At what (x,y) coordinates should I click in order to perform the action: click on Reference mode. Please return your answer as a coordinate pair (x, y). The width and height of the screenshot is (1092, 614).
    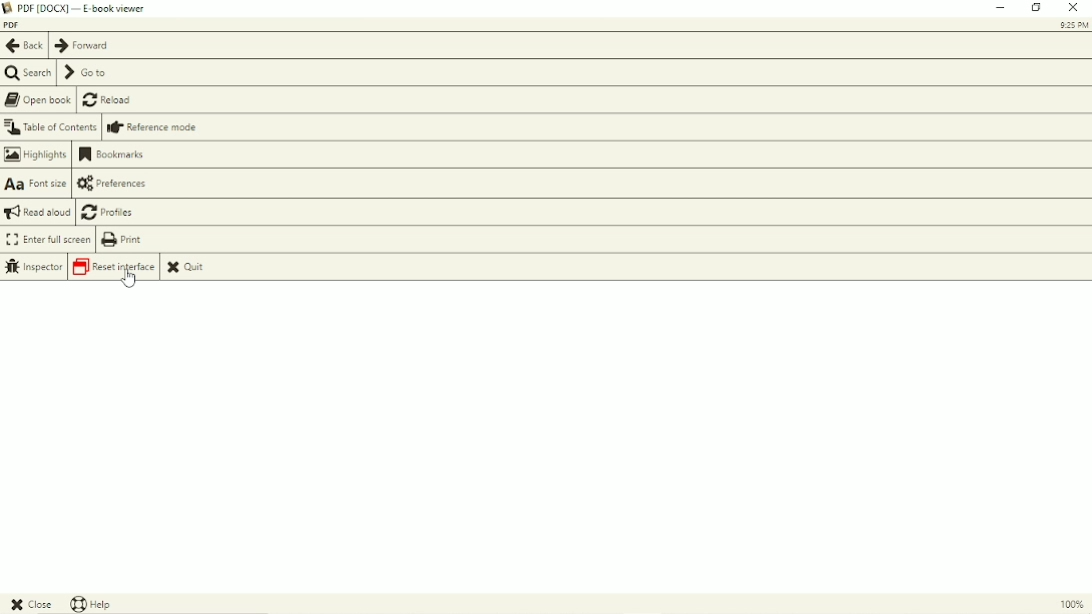
    Looking at the image, I should click on (153, 127).